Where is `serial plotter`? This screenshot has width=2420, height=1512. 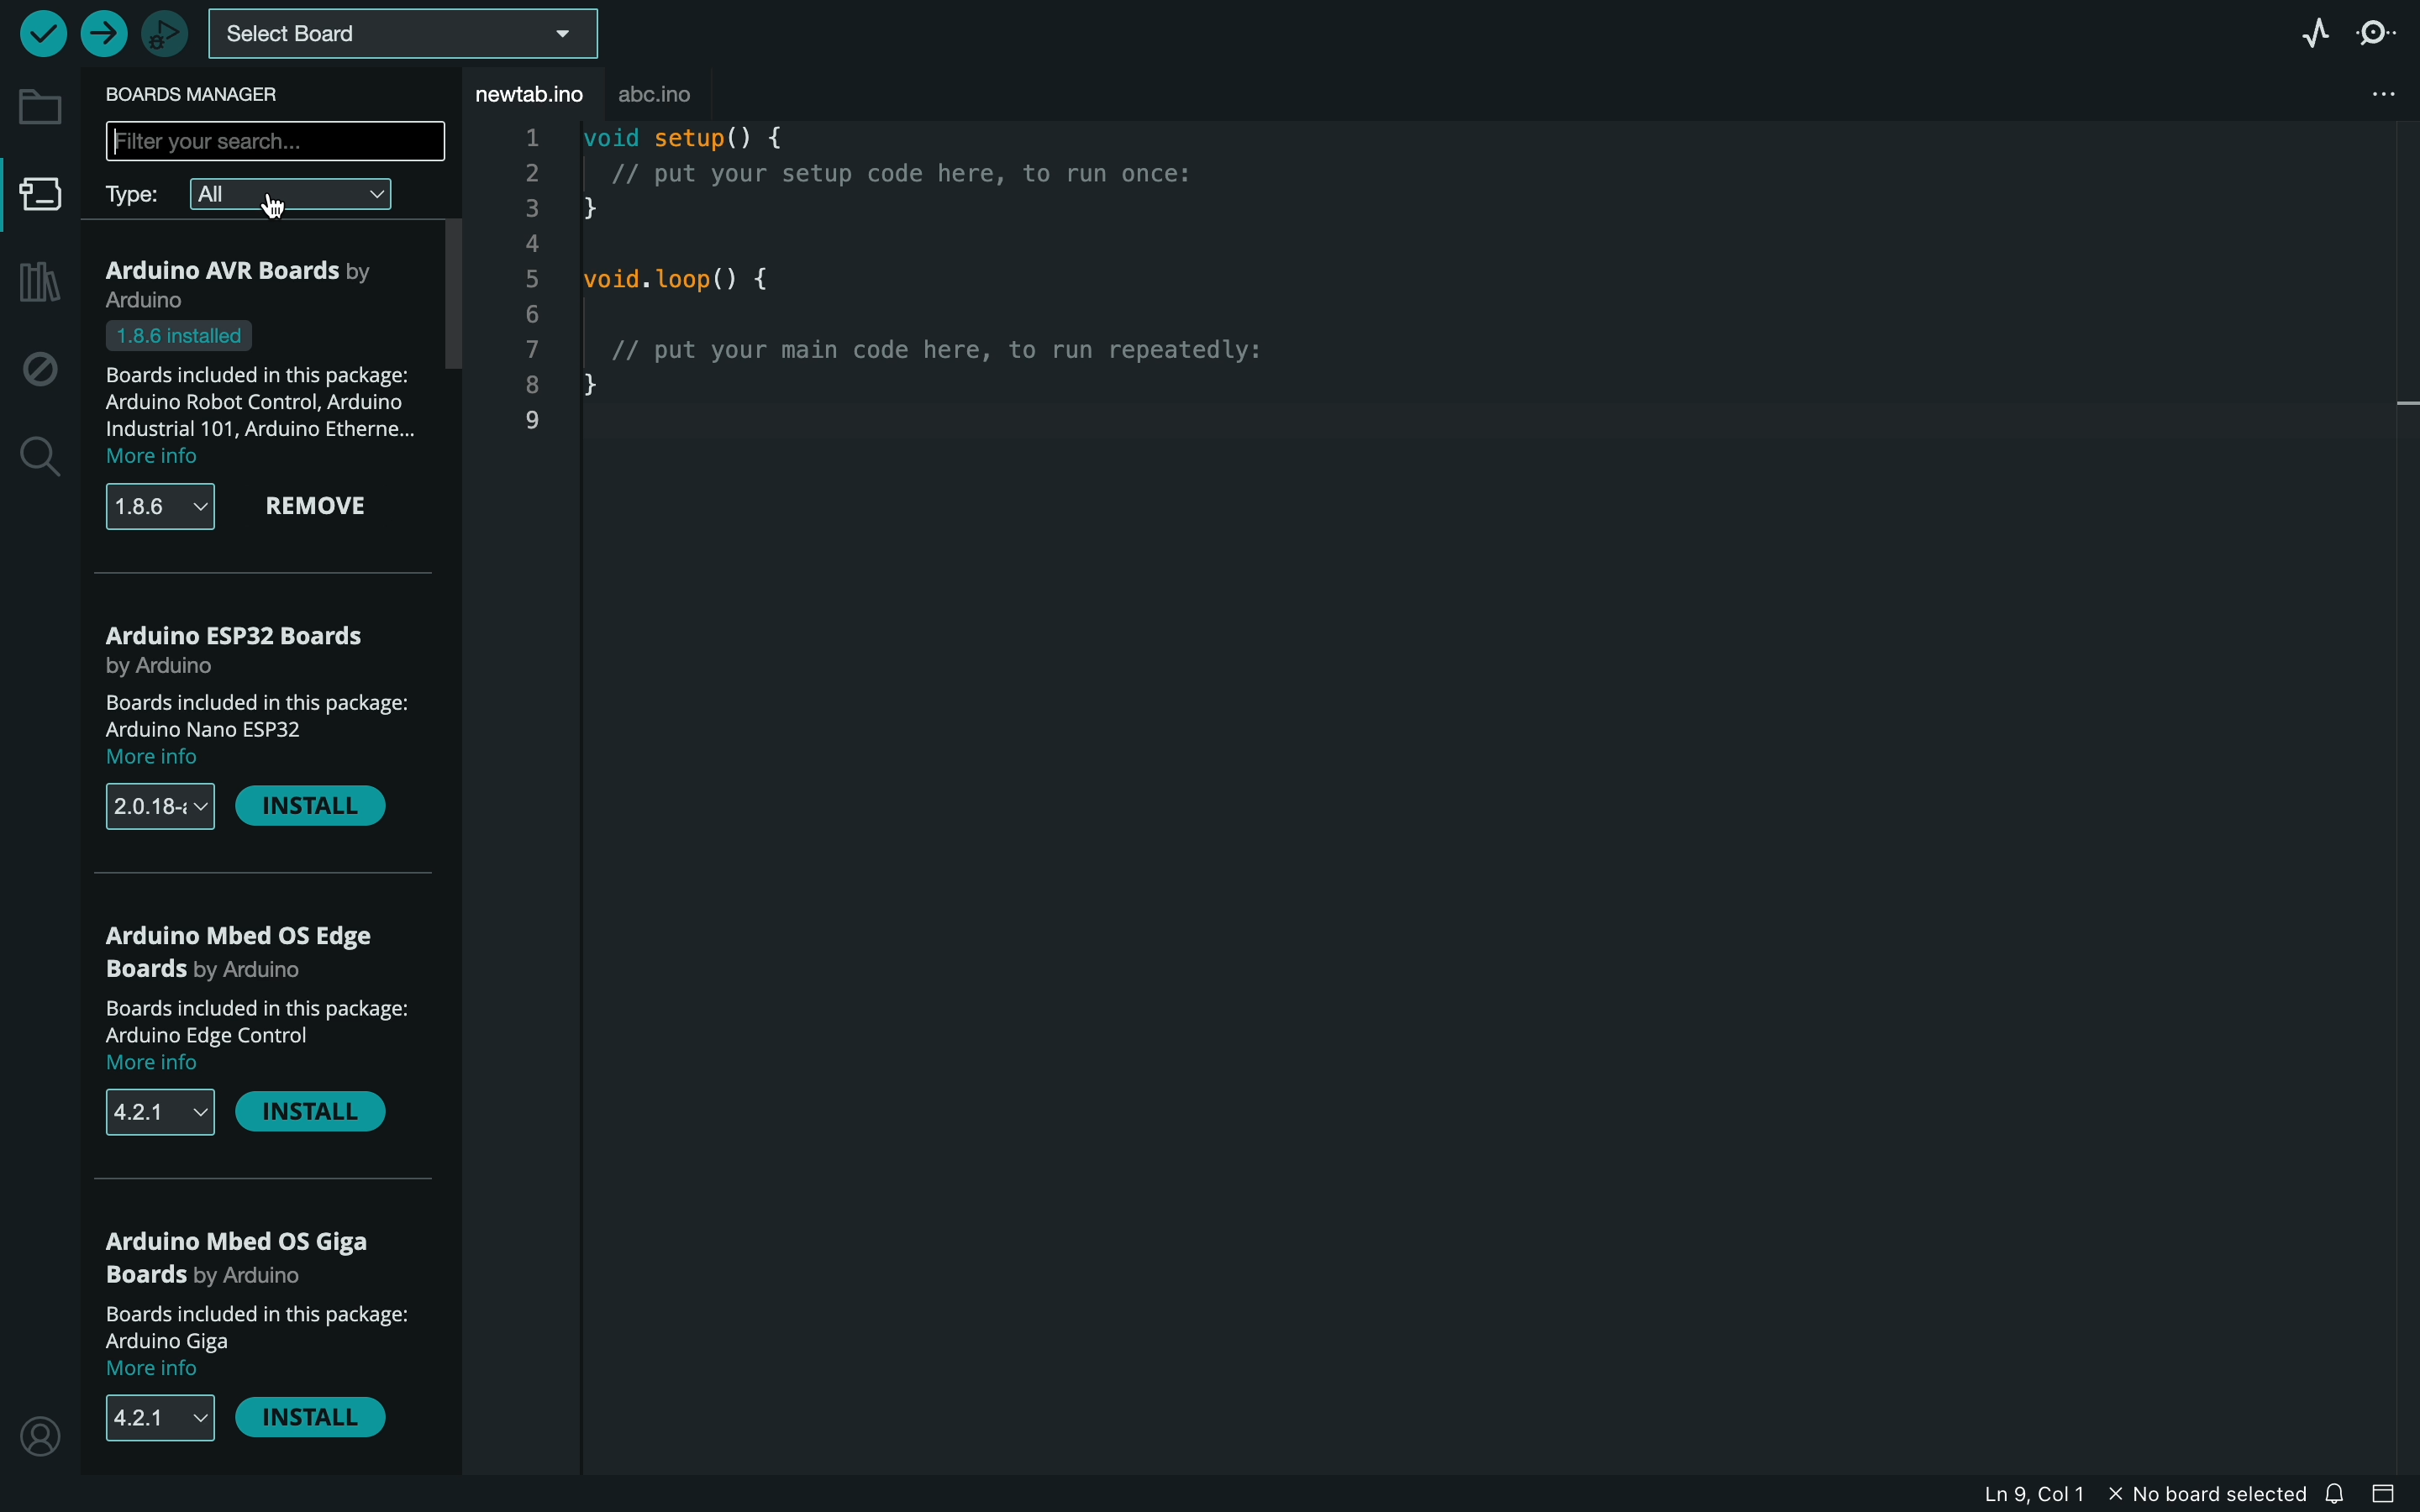 serial plotter is located at coordinates (2312, 35).